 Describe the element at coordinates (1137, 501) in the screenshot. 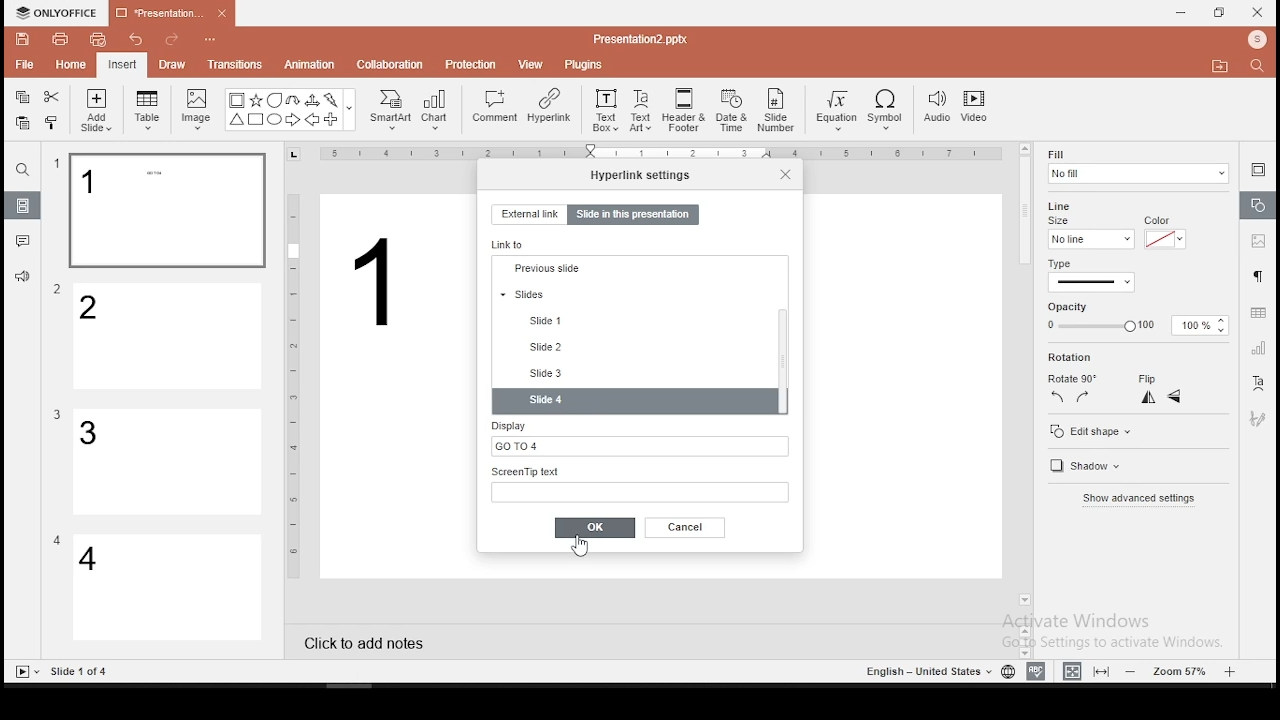

I see `show advanced settings` at that location.